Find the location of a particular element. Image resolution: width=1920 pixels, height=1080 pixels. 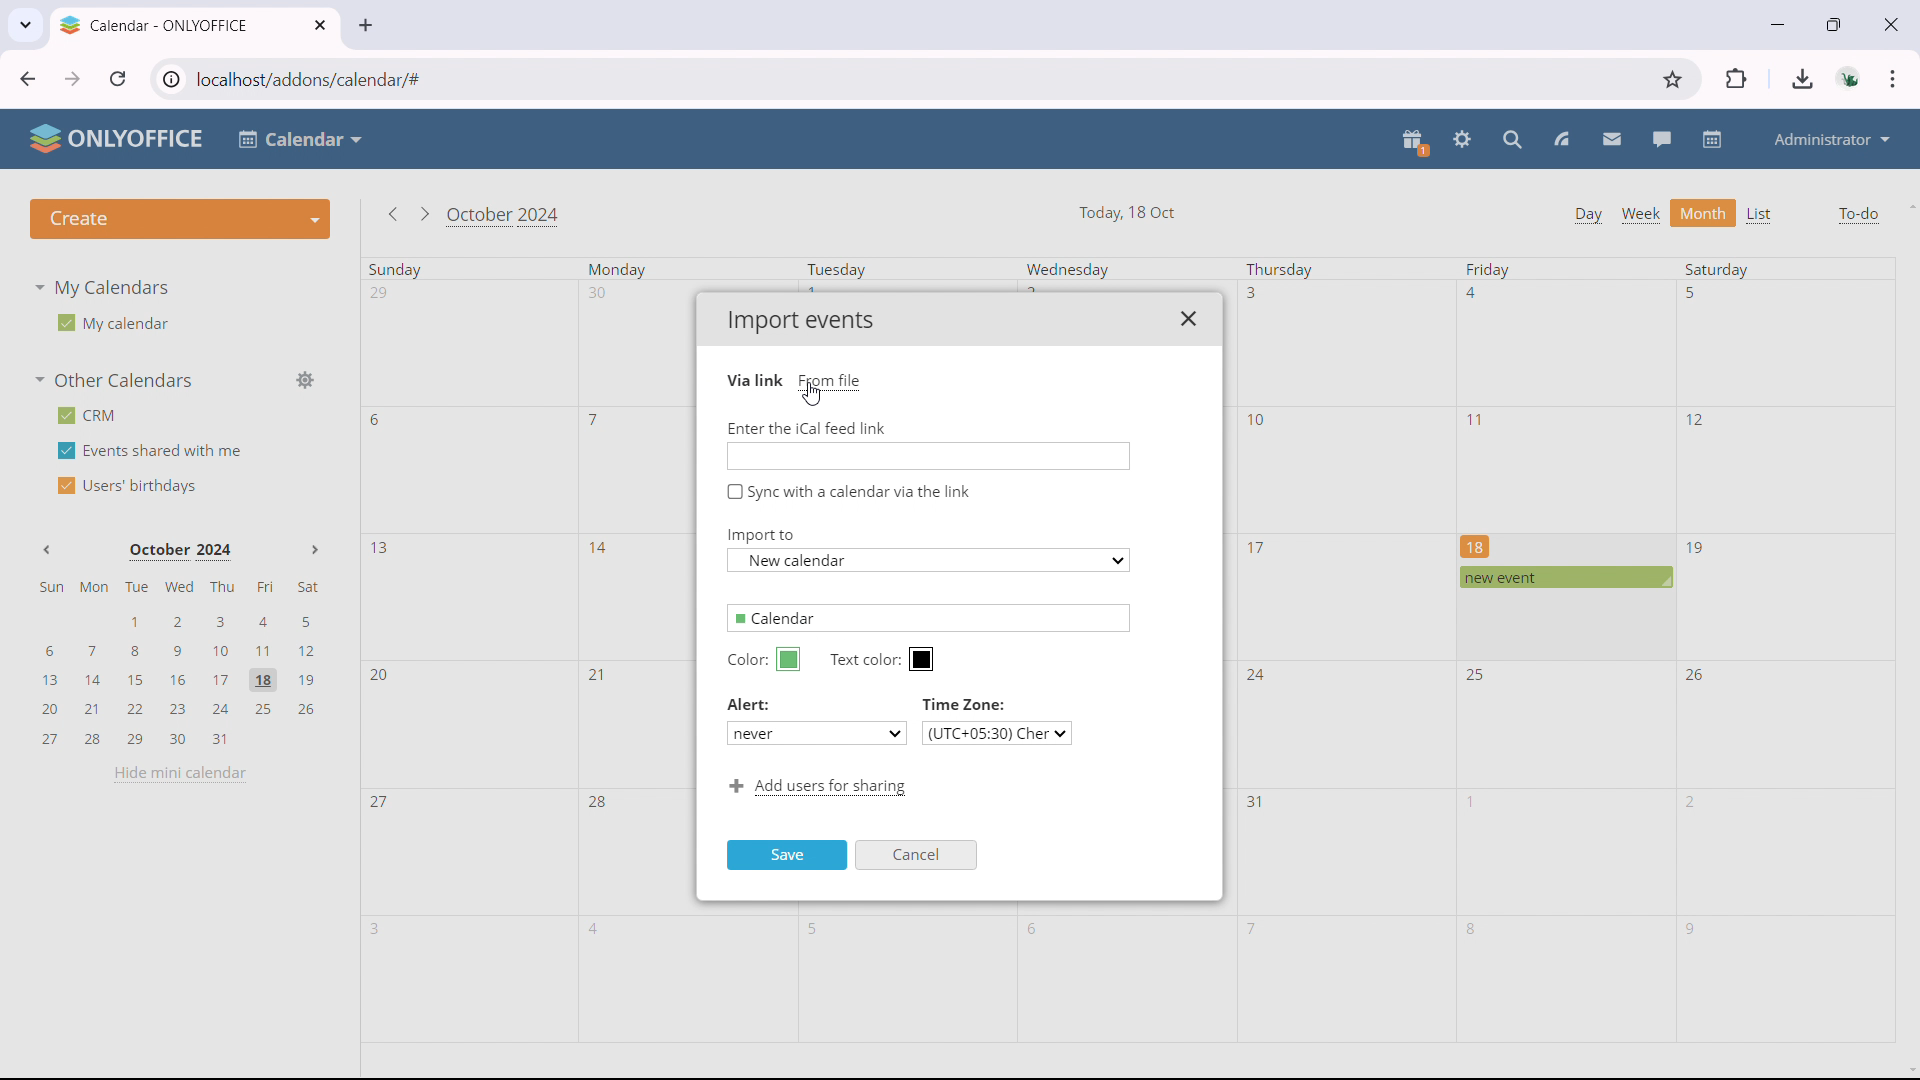

From file is located at coordinates (834, 380).